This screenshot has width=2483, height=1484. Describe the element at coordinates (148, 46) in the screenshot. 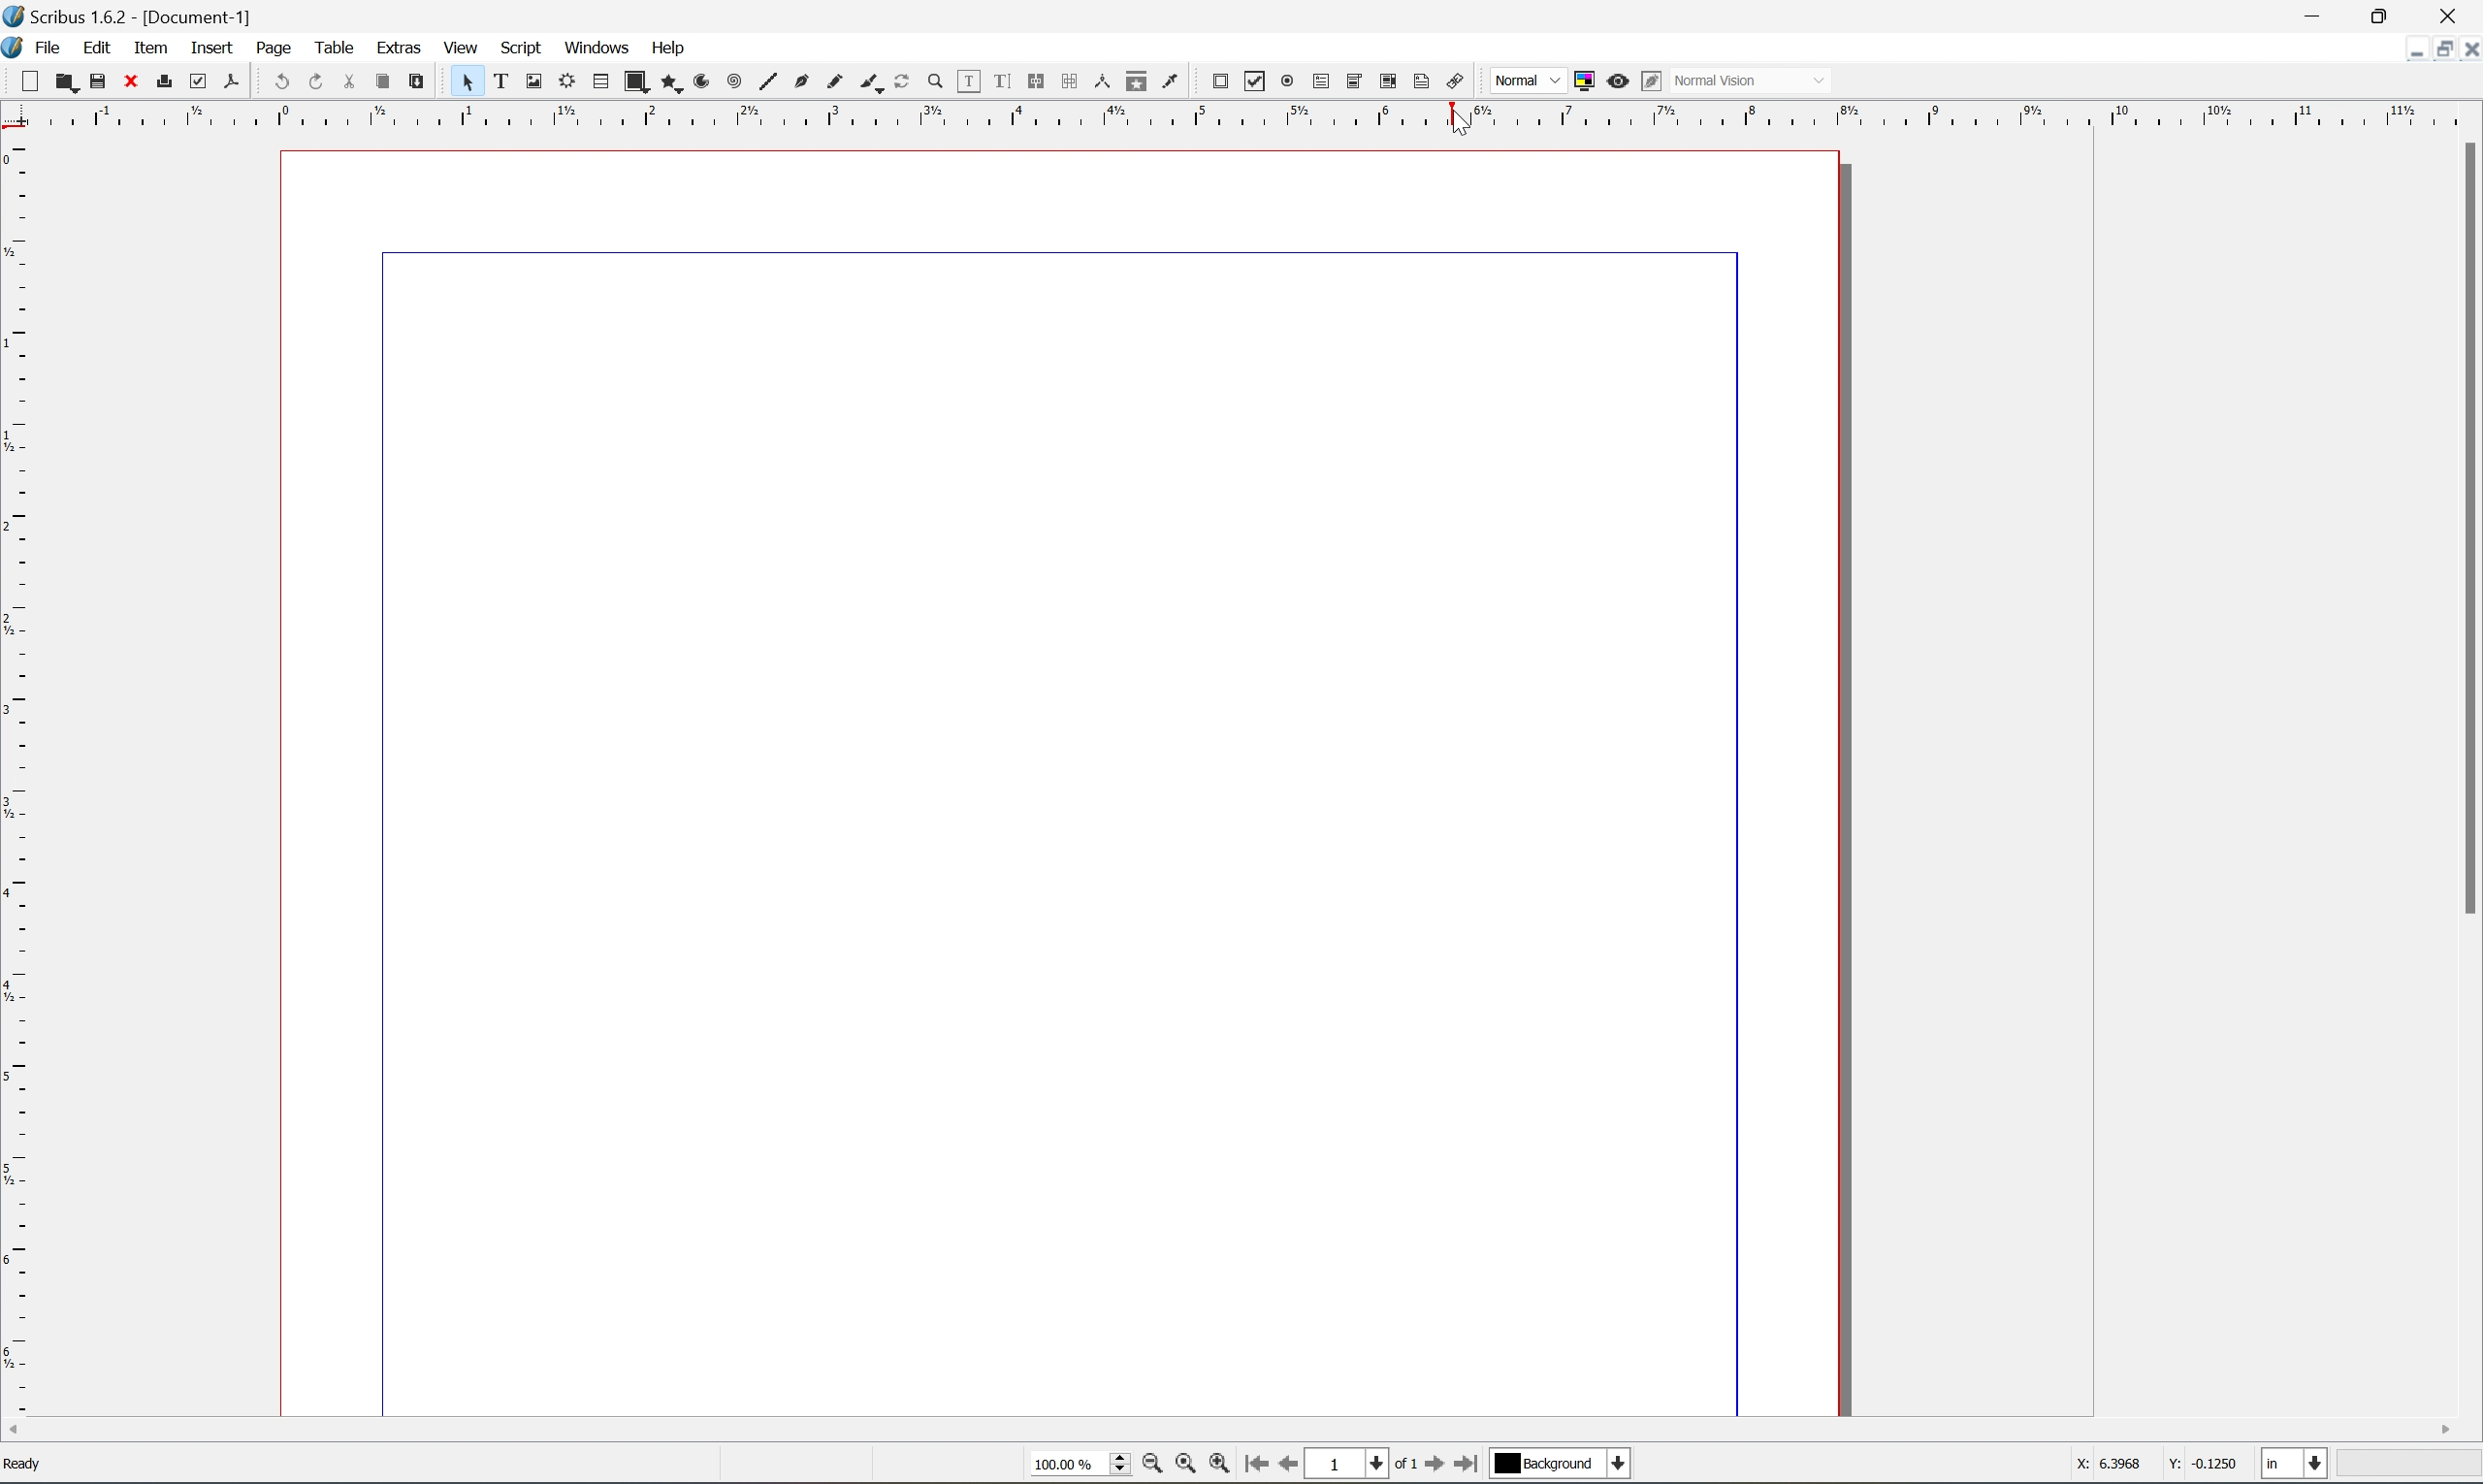

I see `item` at that location.